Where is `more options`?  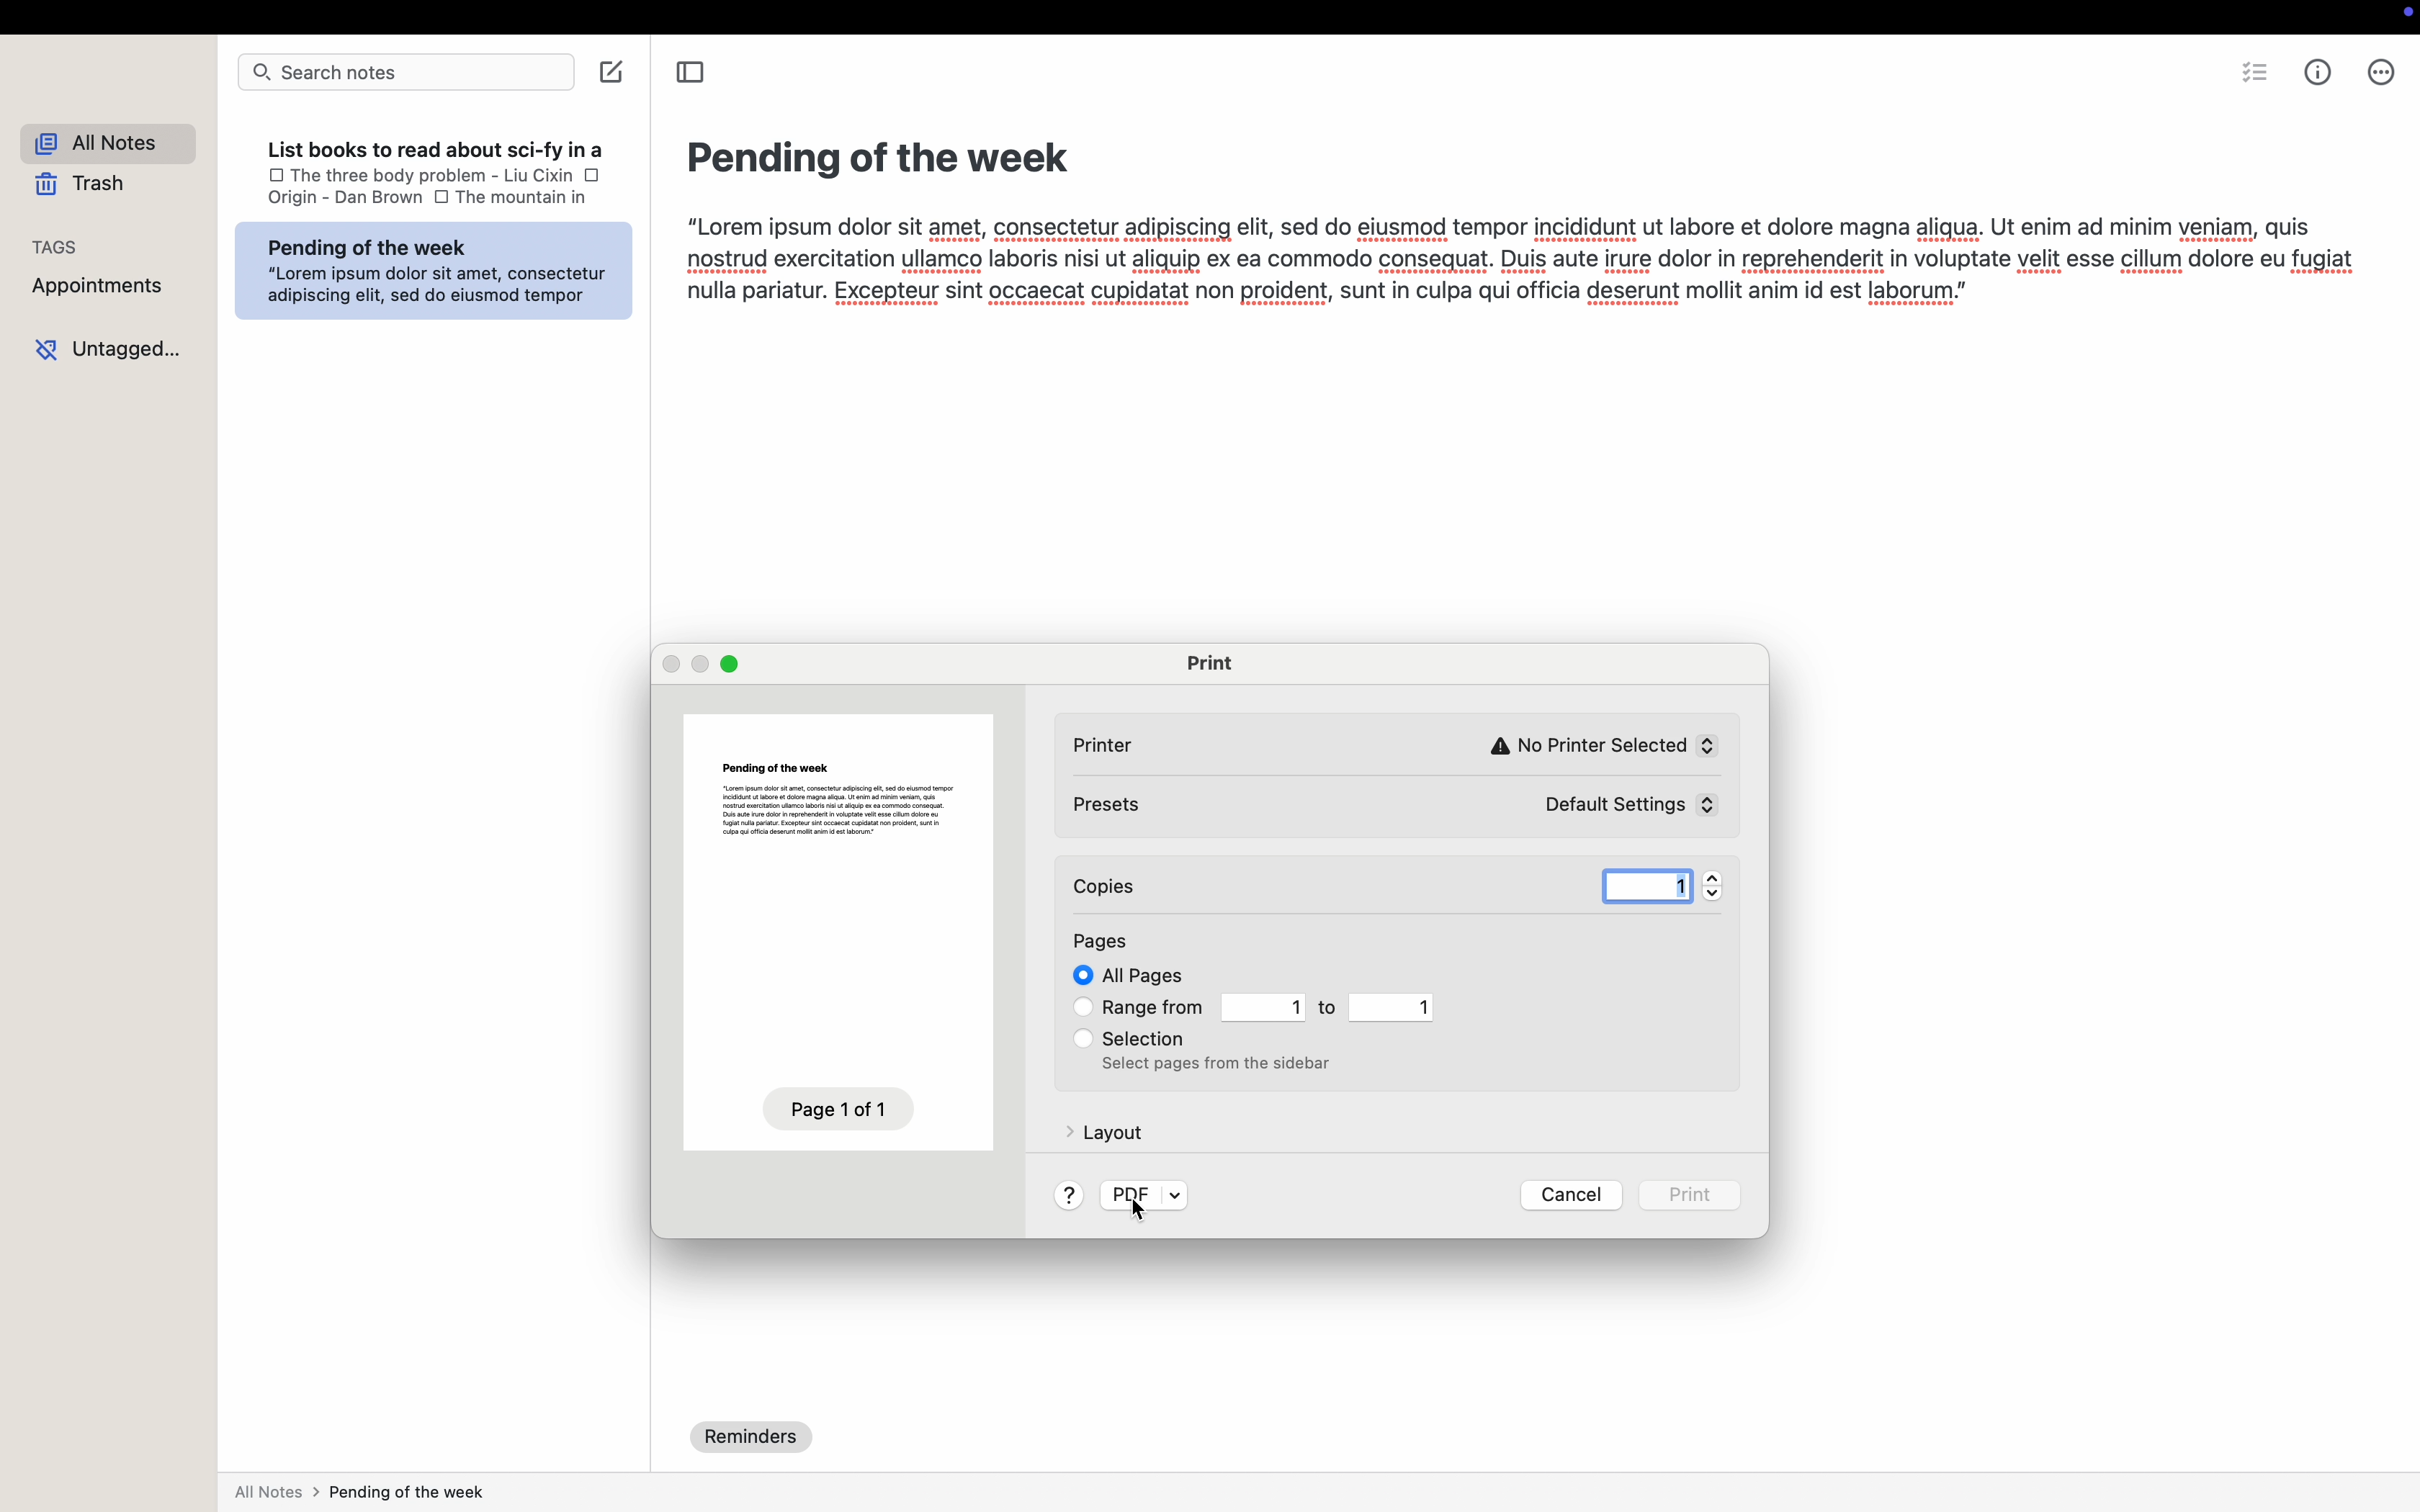
more options is located at coordinates (2381, 76).